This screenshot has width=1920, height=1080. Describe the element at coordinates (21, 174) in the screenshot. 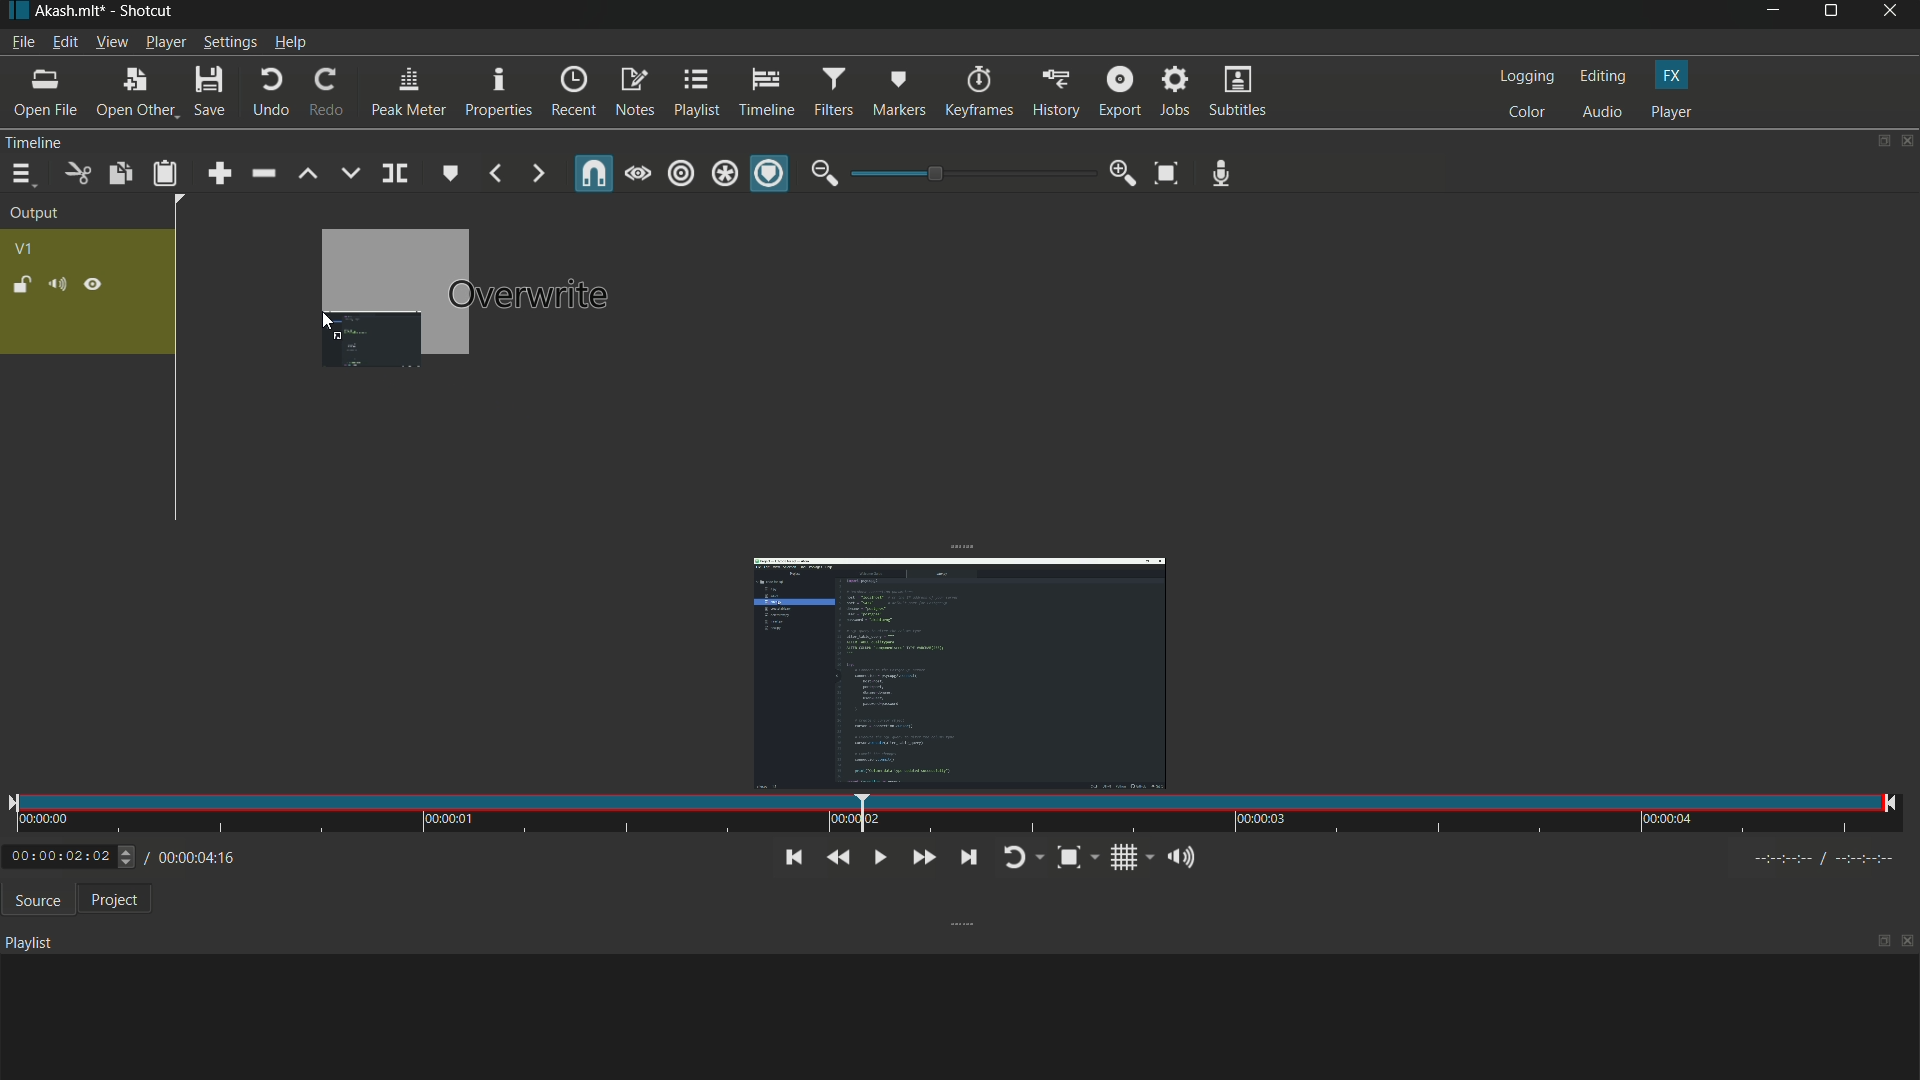

I see `timeline menu` at that location.